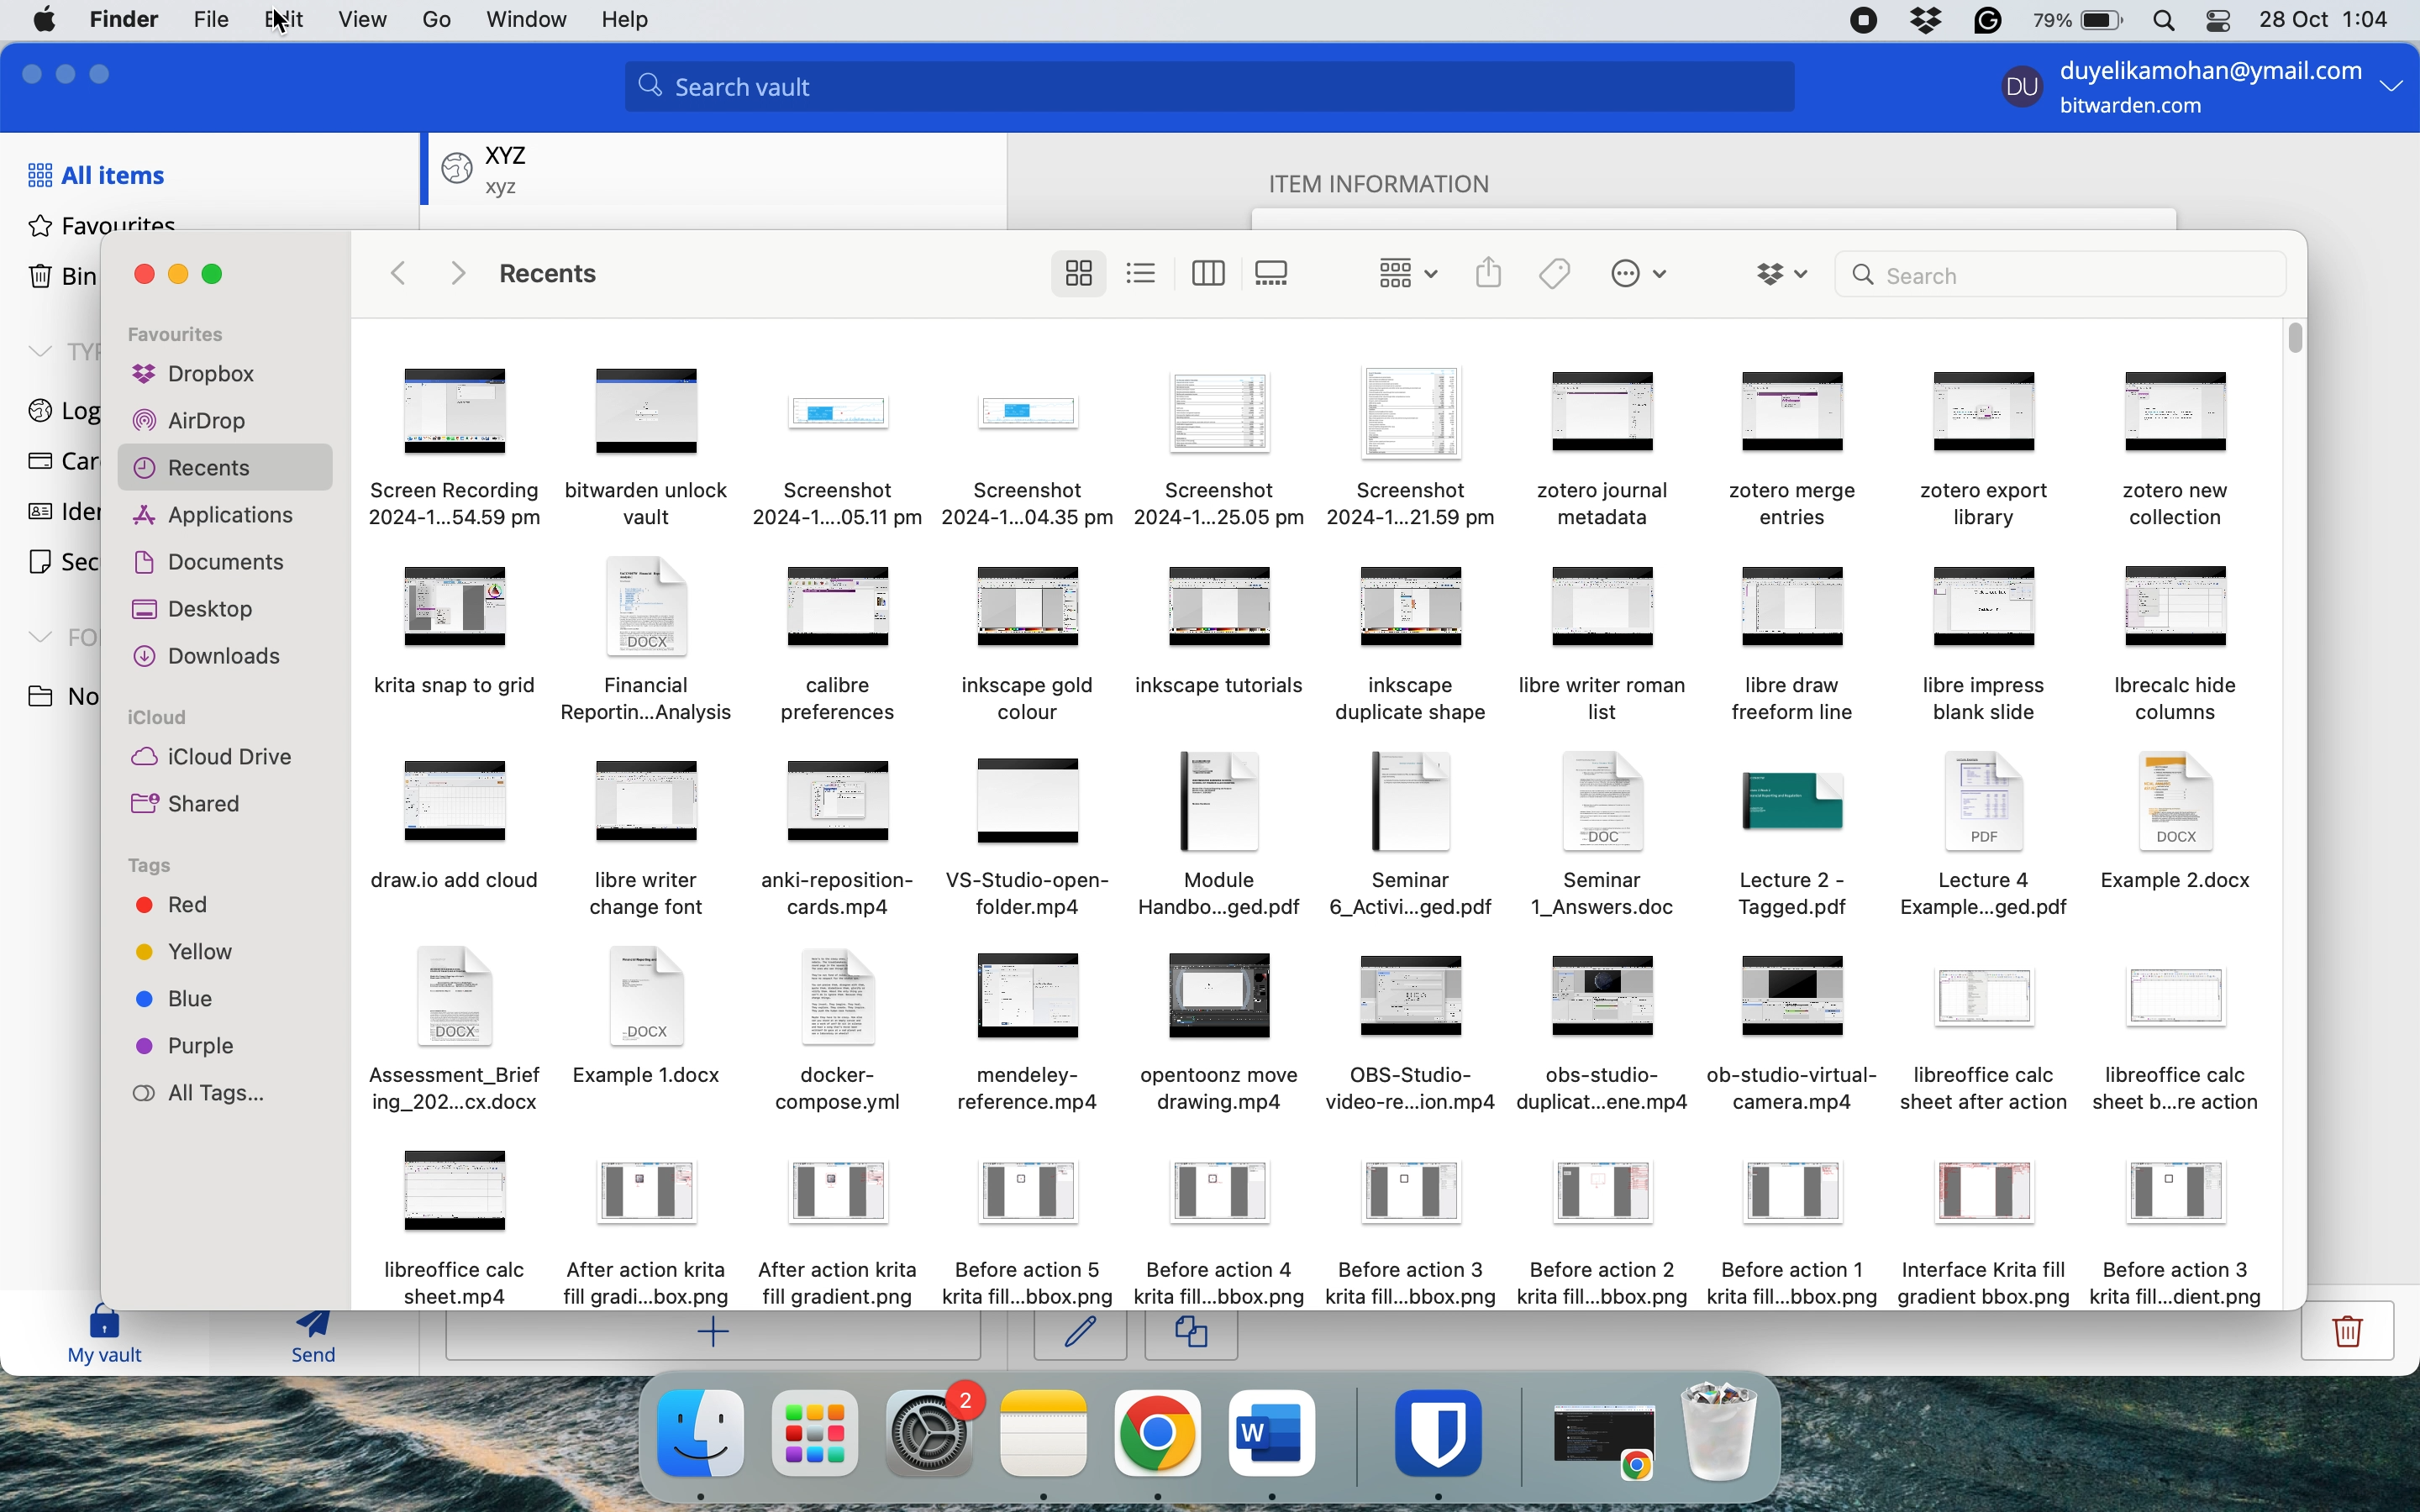  Describe the element at coordinates (187, 956) in the screenshot. I see `yellow tag` at that location.